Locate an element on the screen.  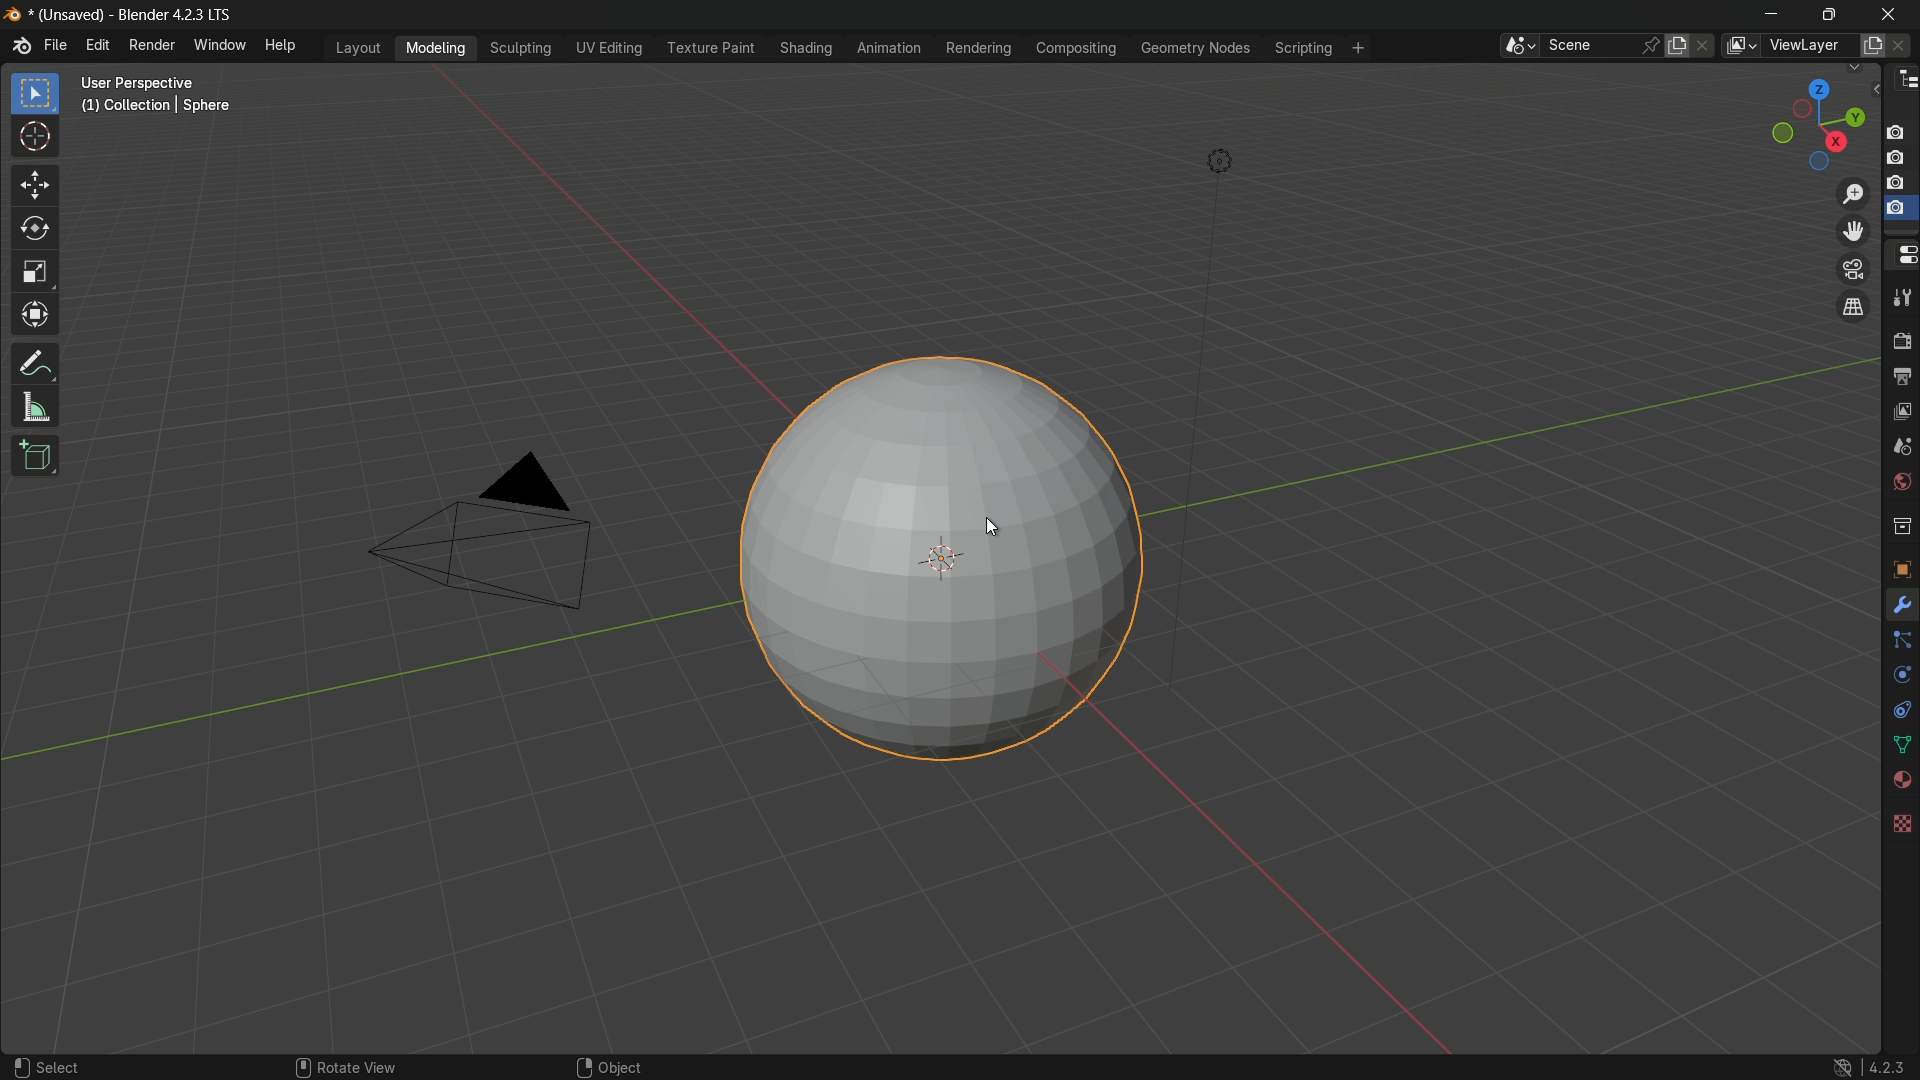
rotate is located at coordinates (35, 232).